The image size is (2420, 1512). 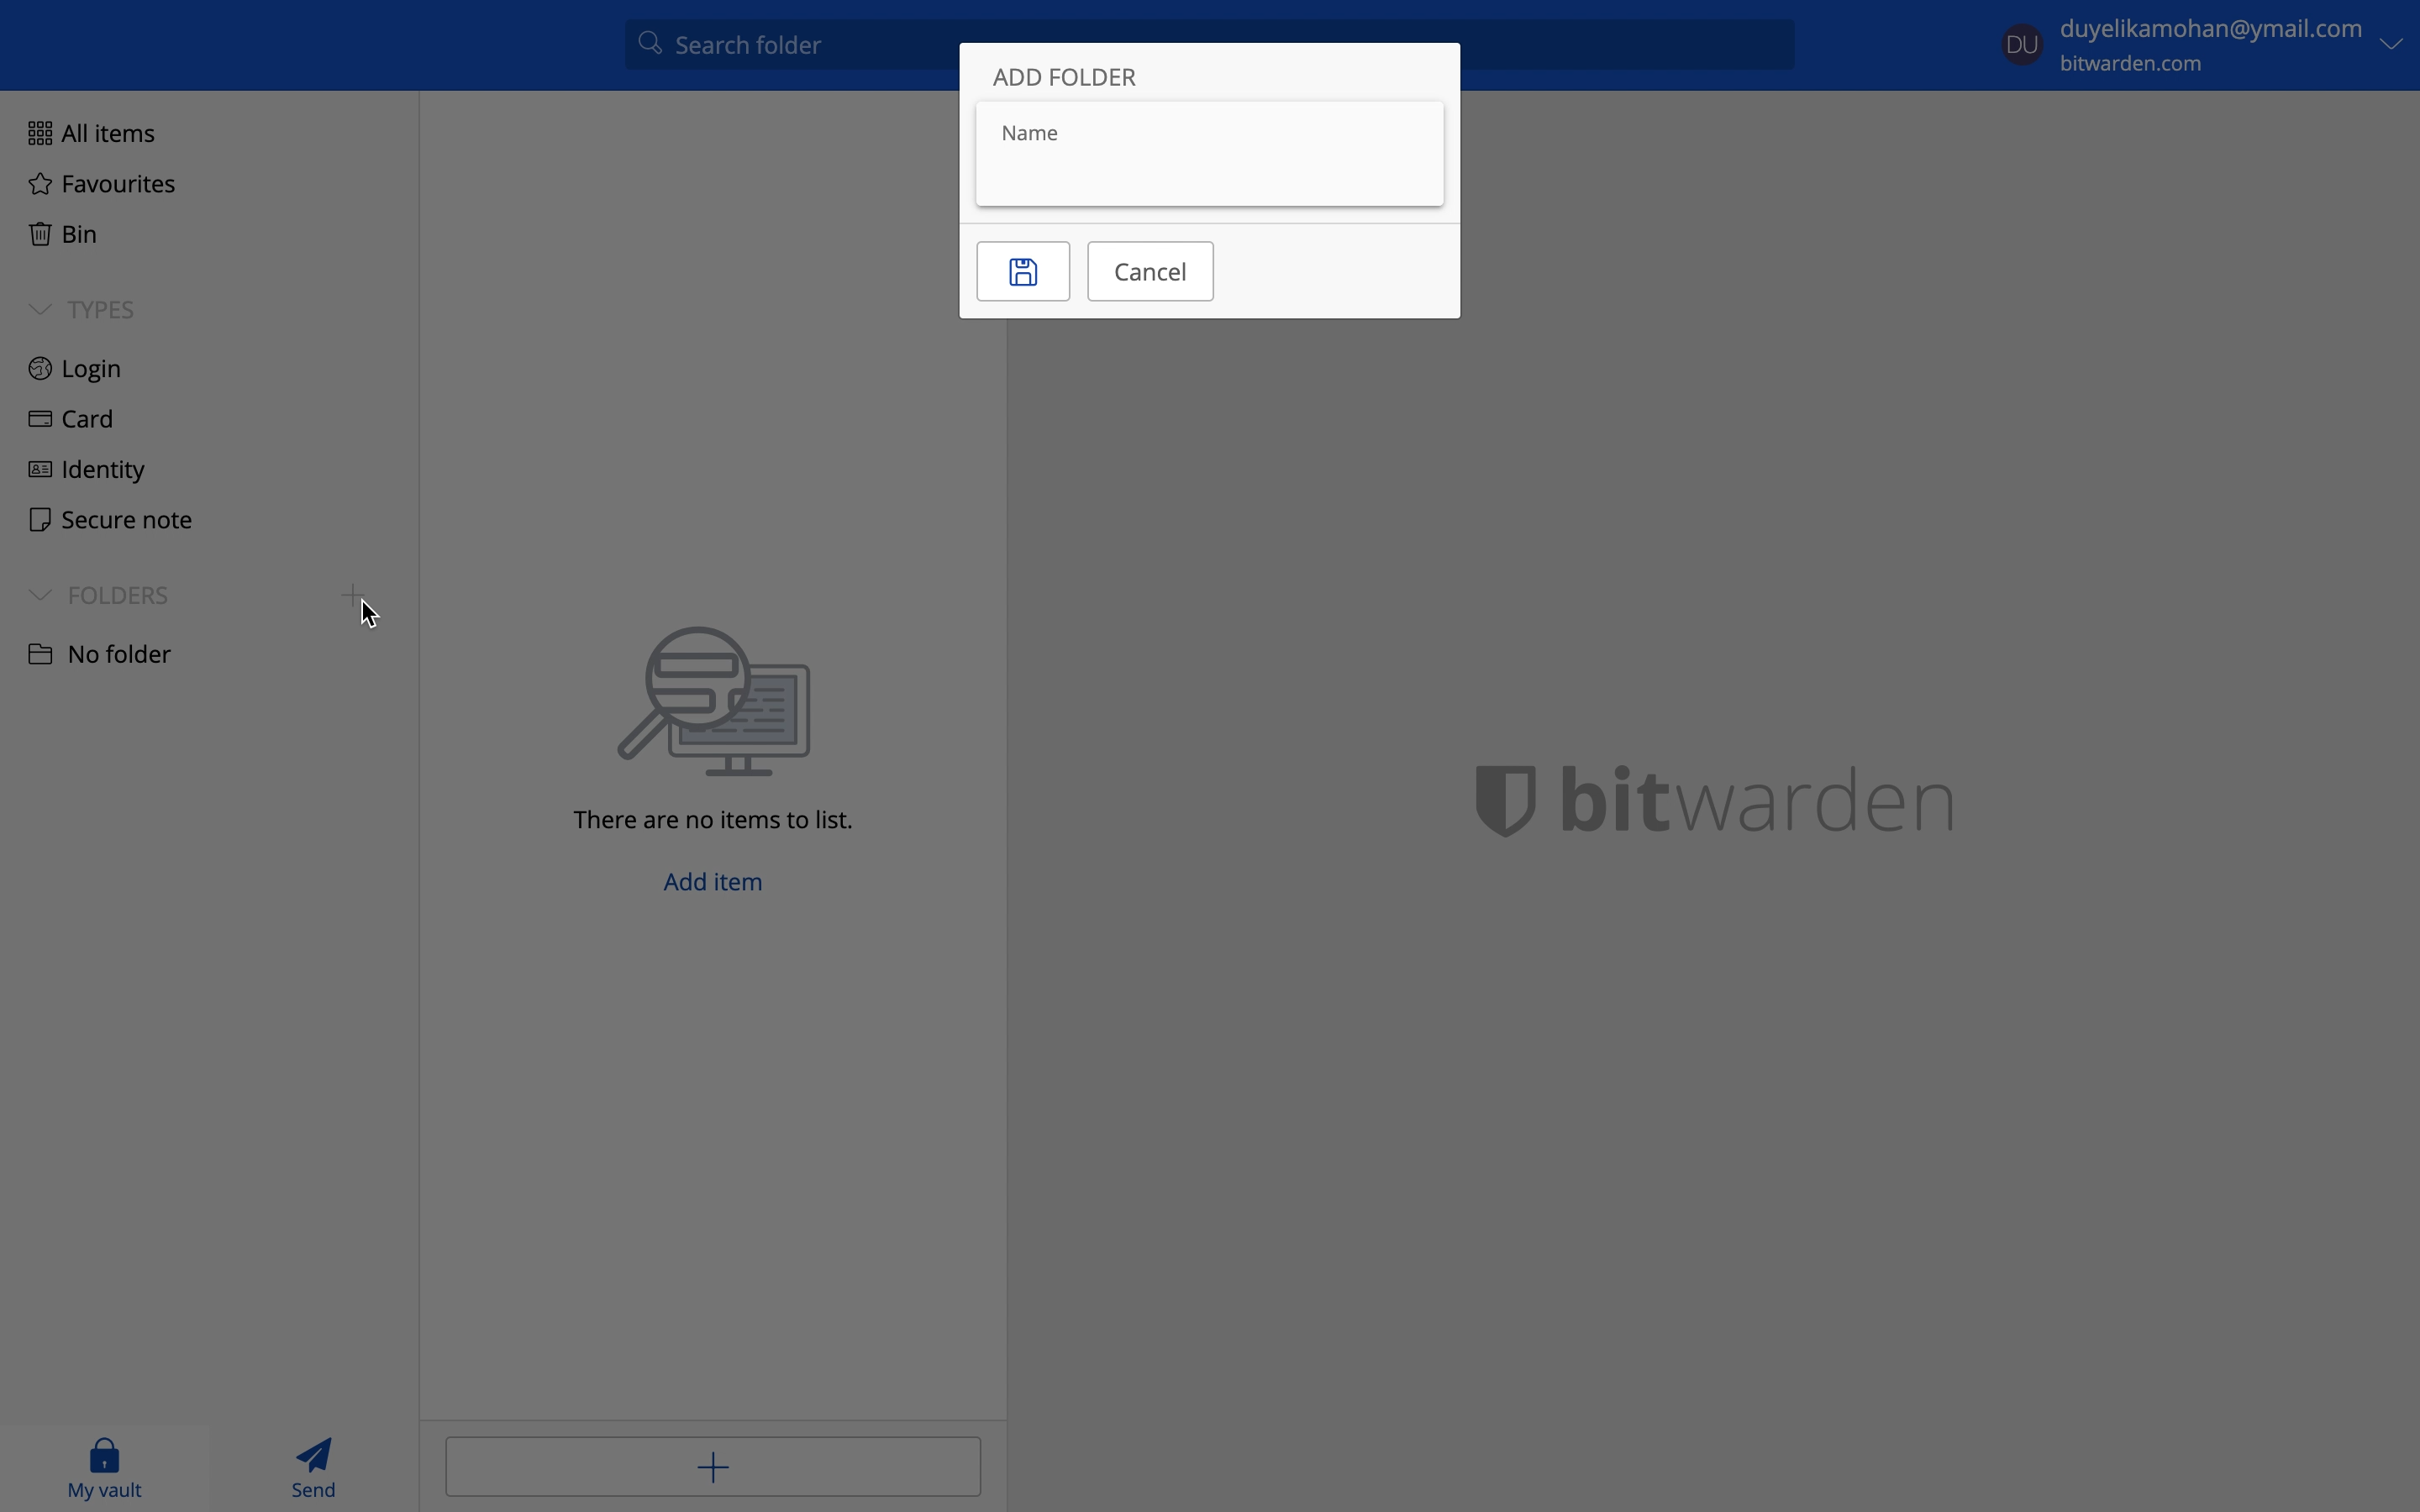 I want to click on Search folder, so click(x=784, y=50).